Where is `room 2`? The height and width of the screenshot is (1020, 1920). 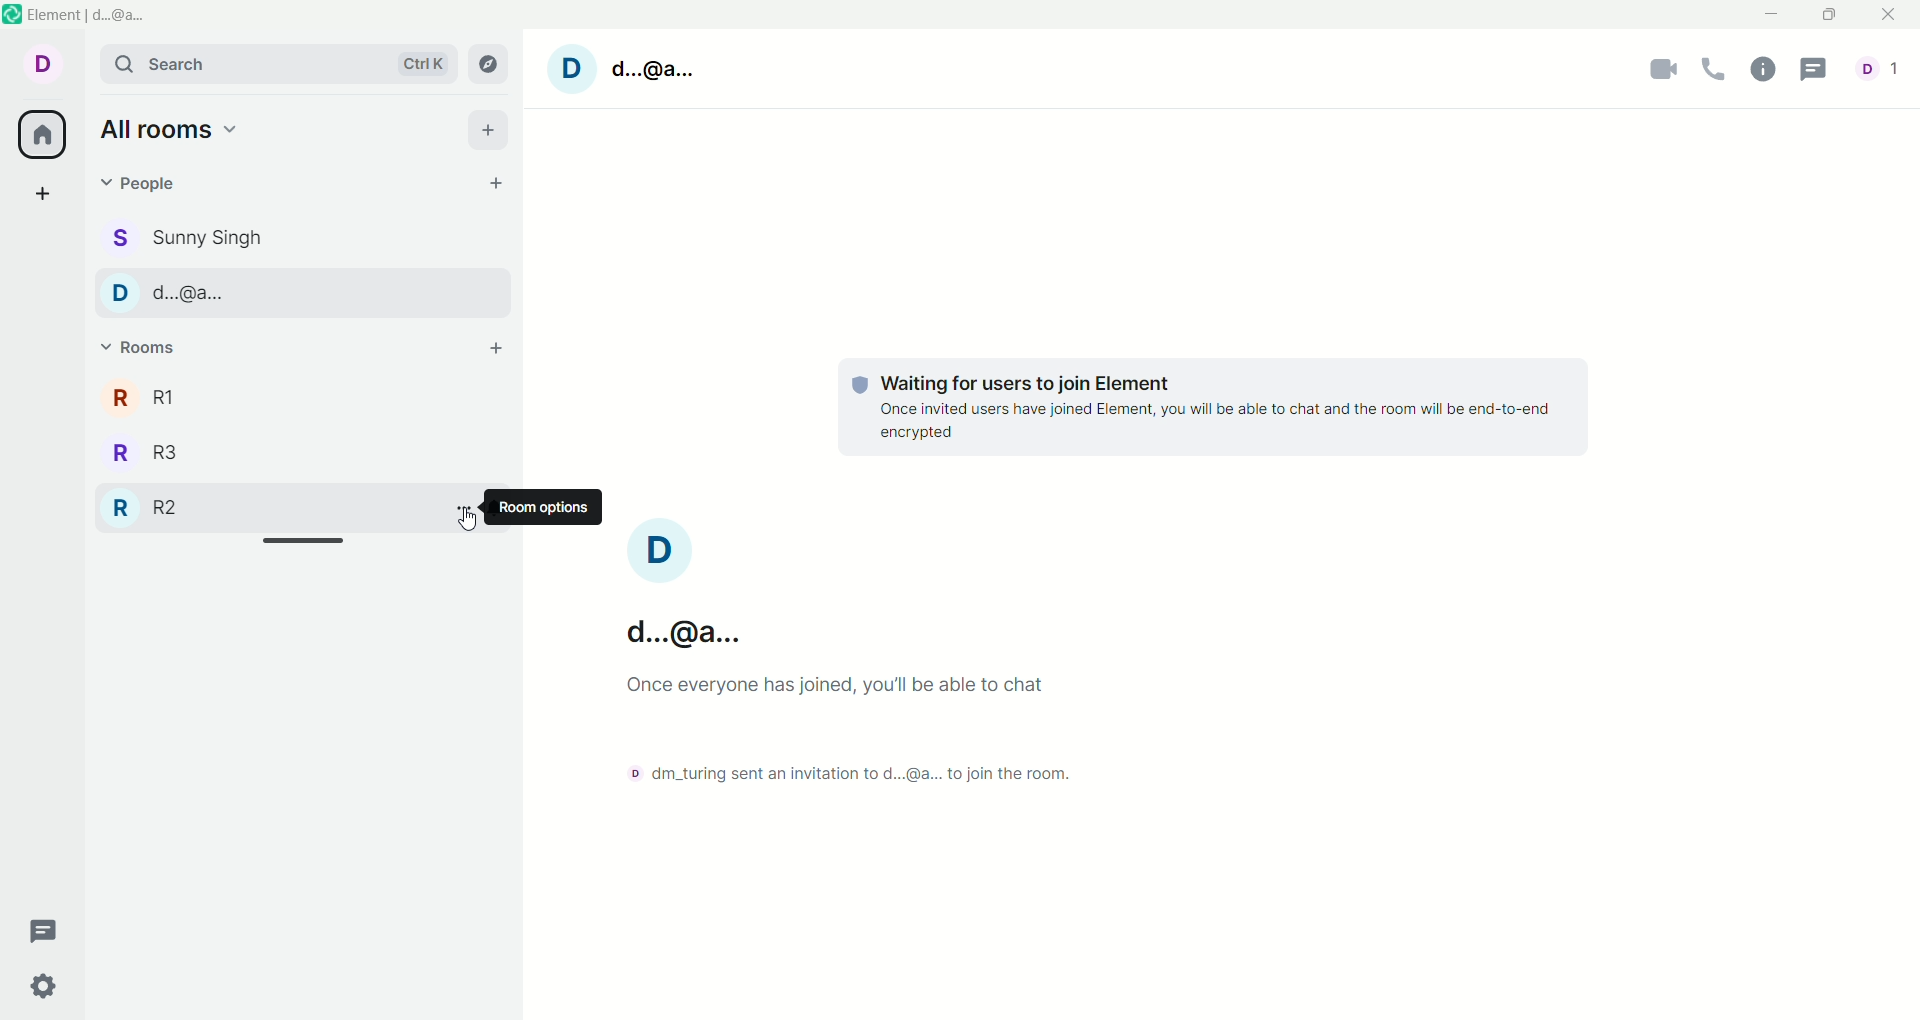
room 2 is located at coordinates (143, 508).